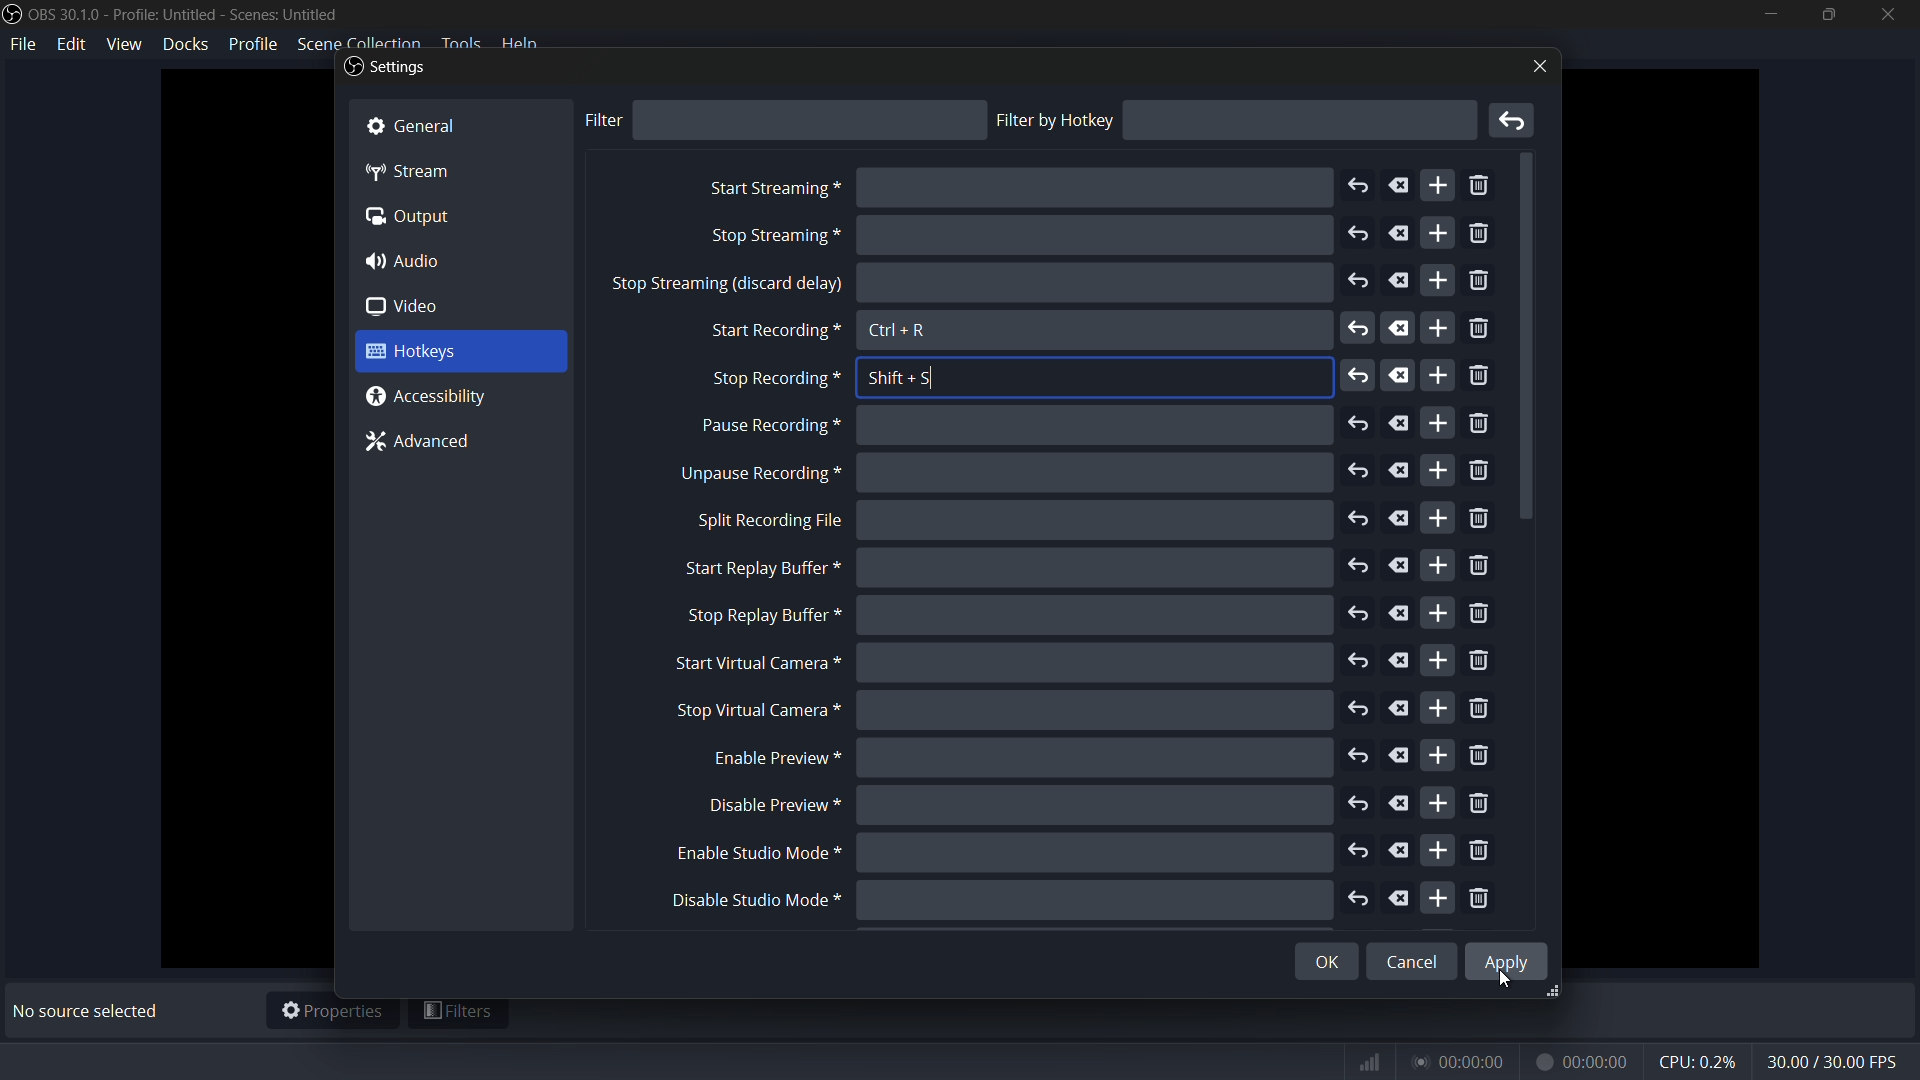 The width and height of the screenshot is (1920, 1080). What do you see at coordinates (1399, 184) in the screenshot?
I see `delete` at bounding box center [1399, 184].